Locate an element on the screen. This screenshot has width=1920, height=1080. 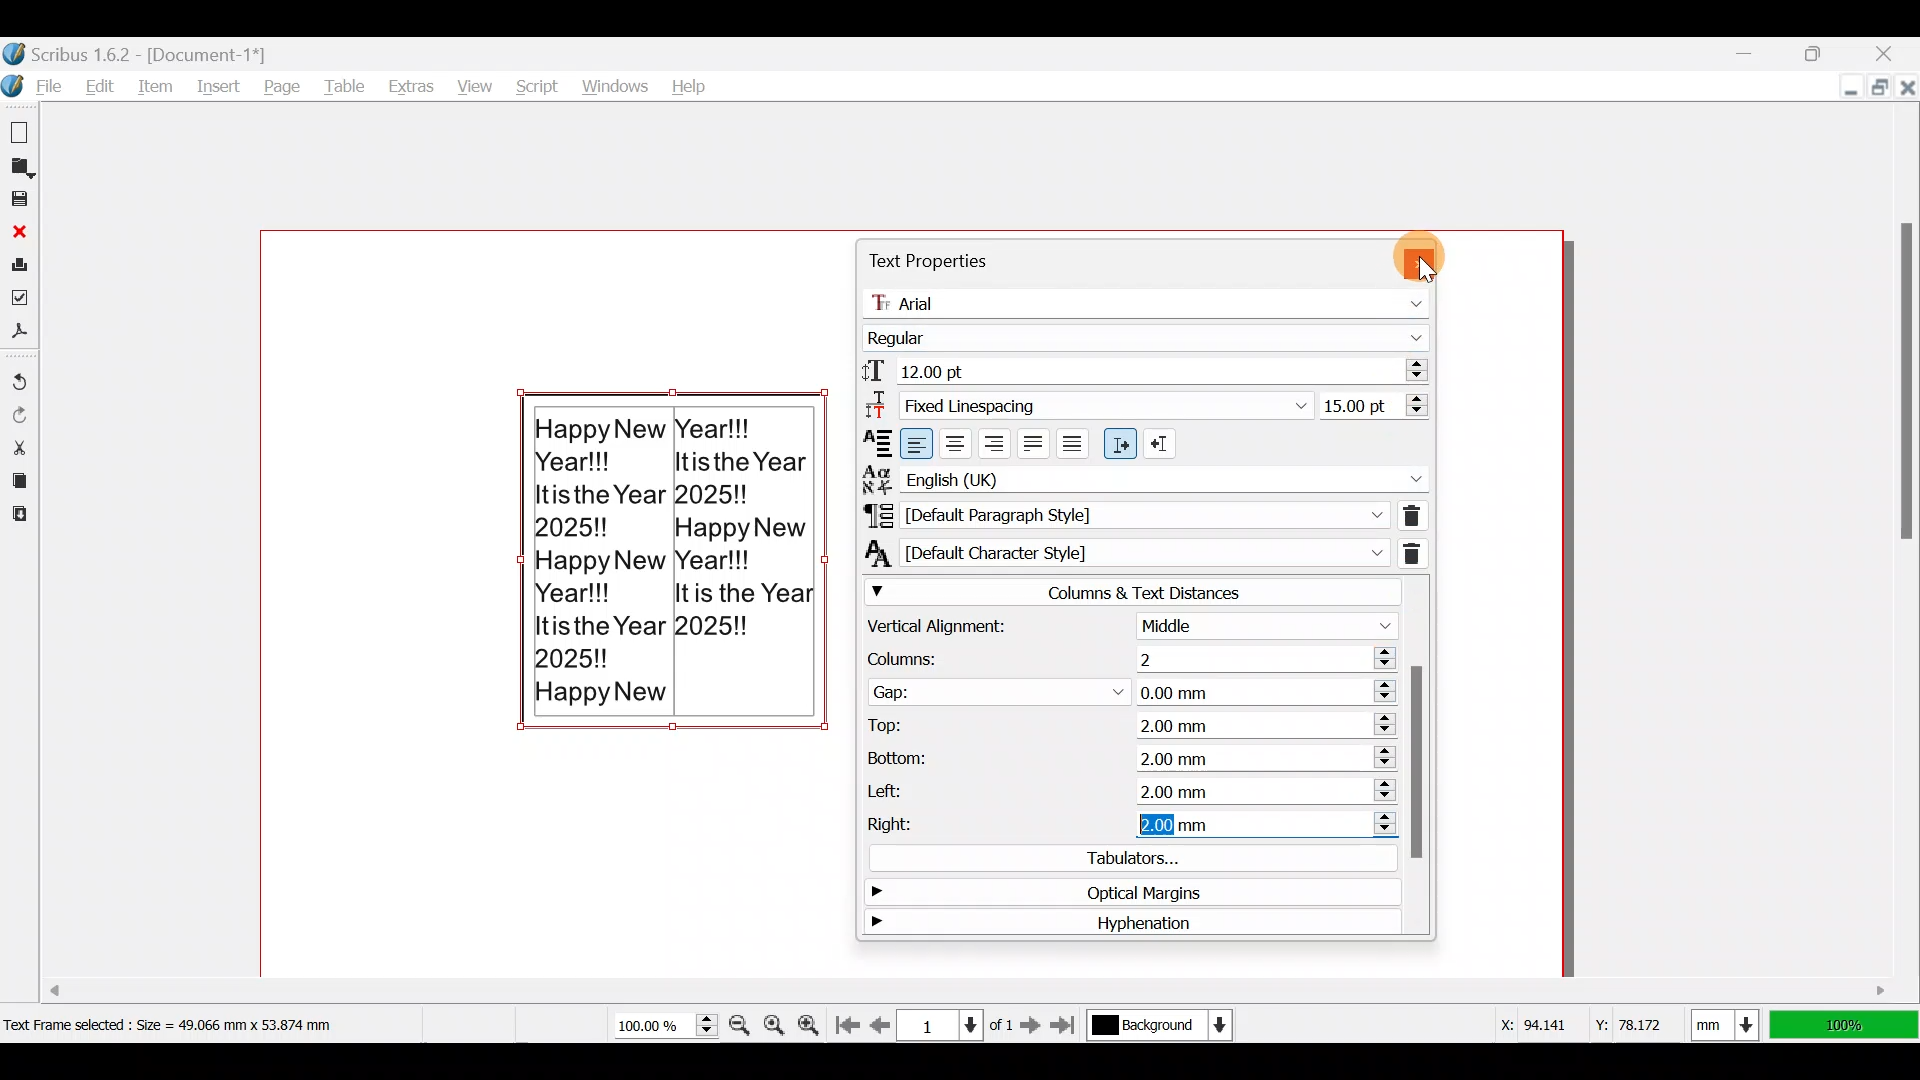
Zoom in by the stepping value in tools preferences is located at coordinates (812, 1020).